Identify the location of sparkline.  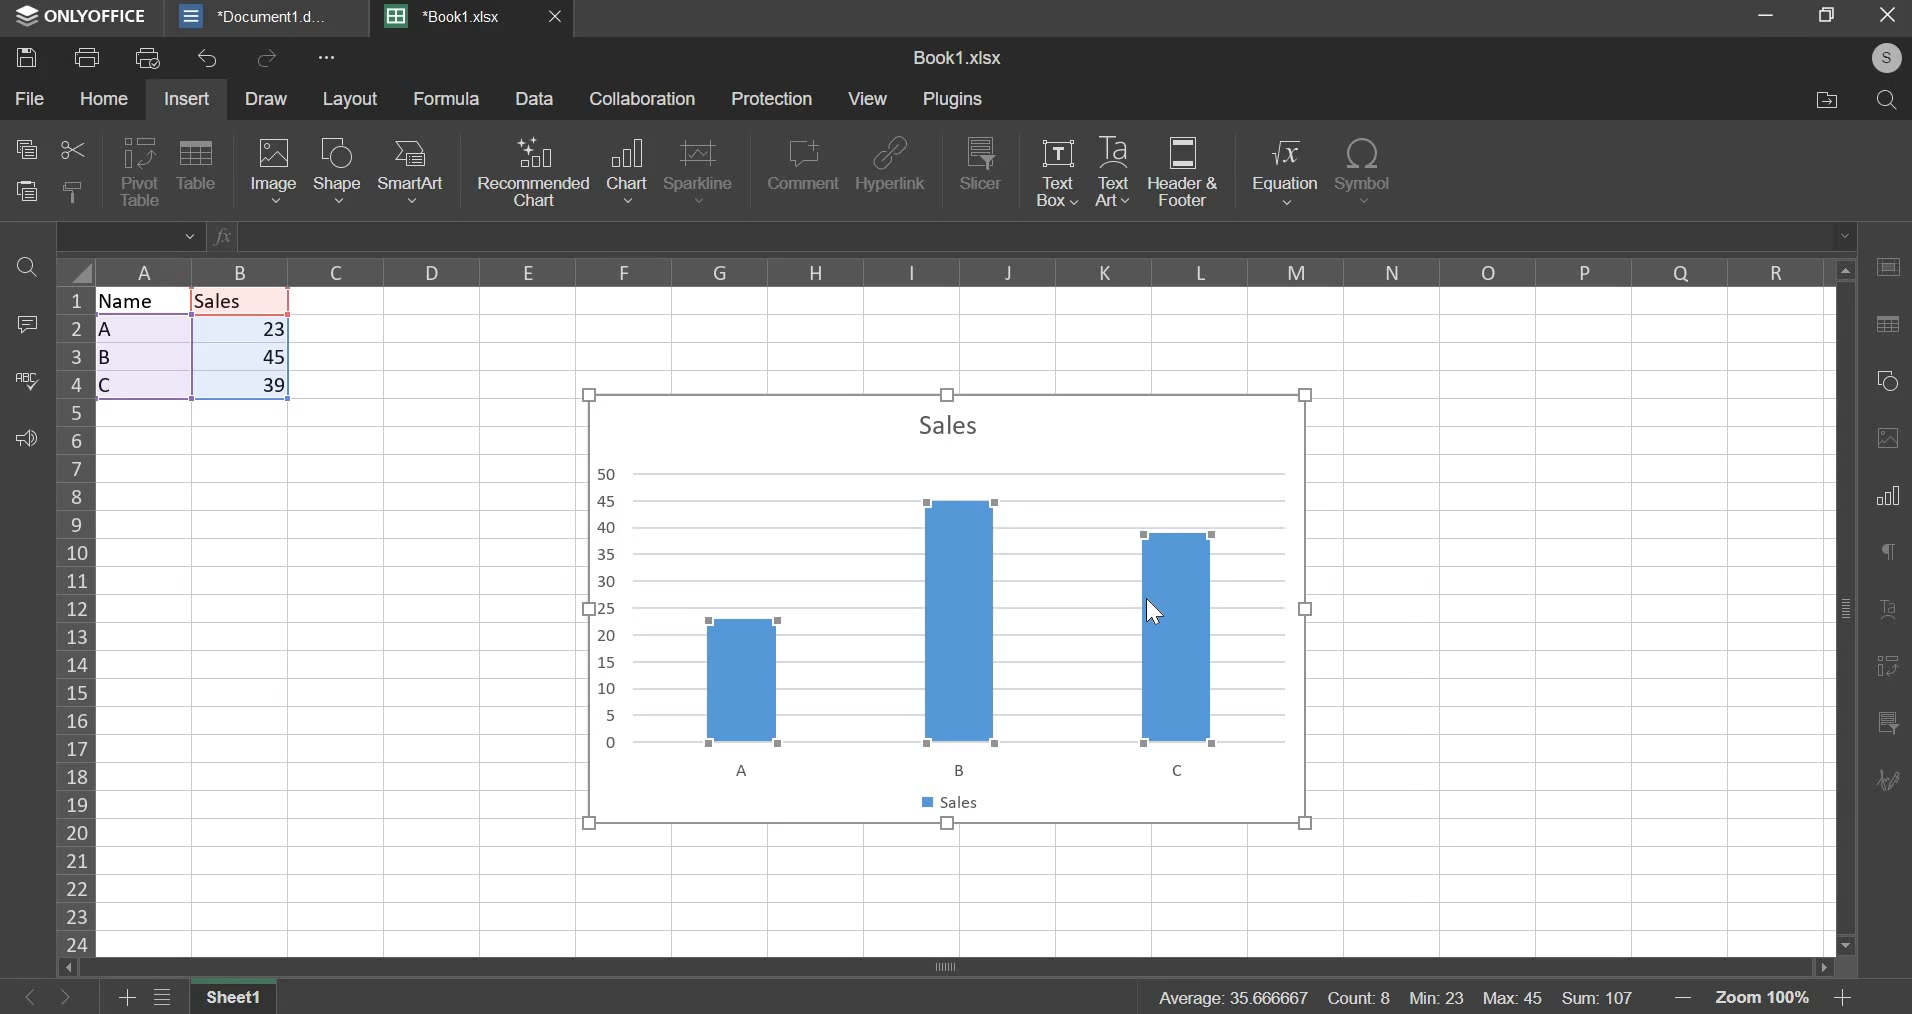
(699, 172).